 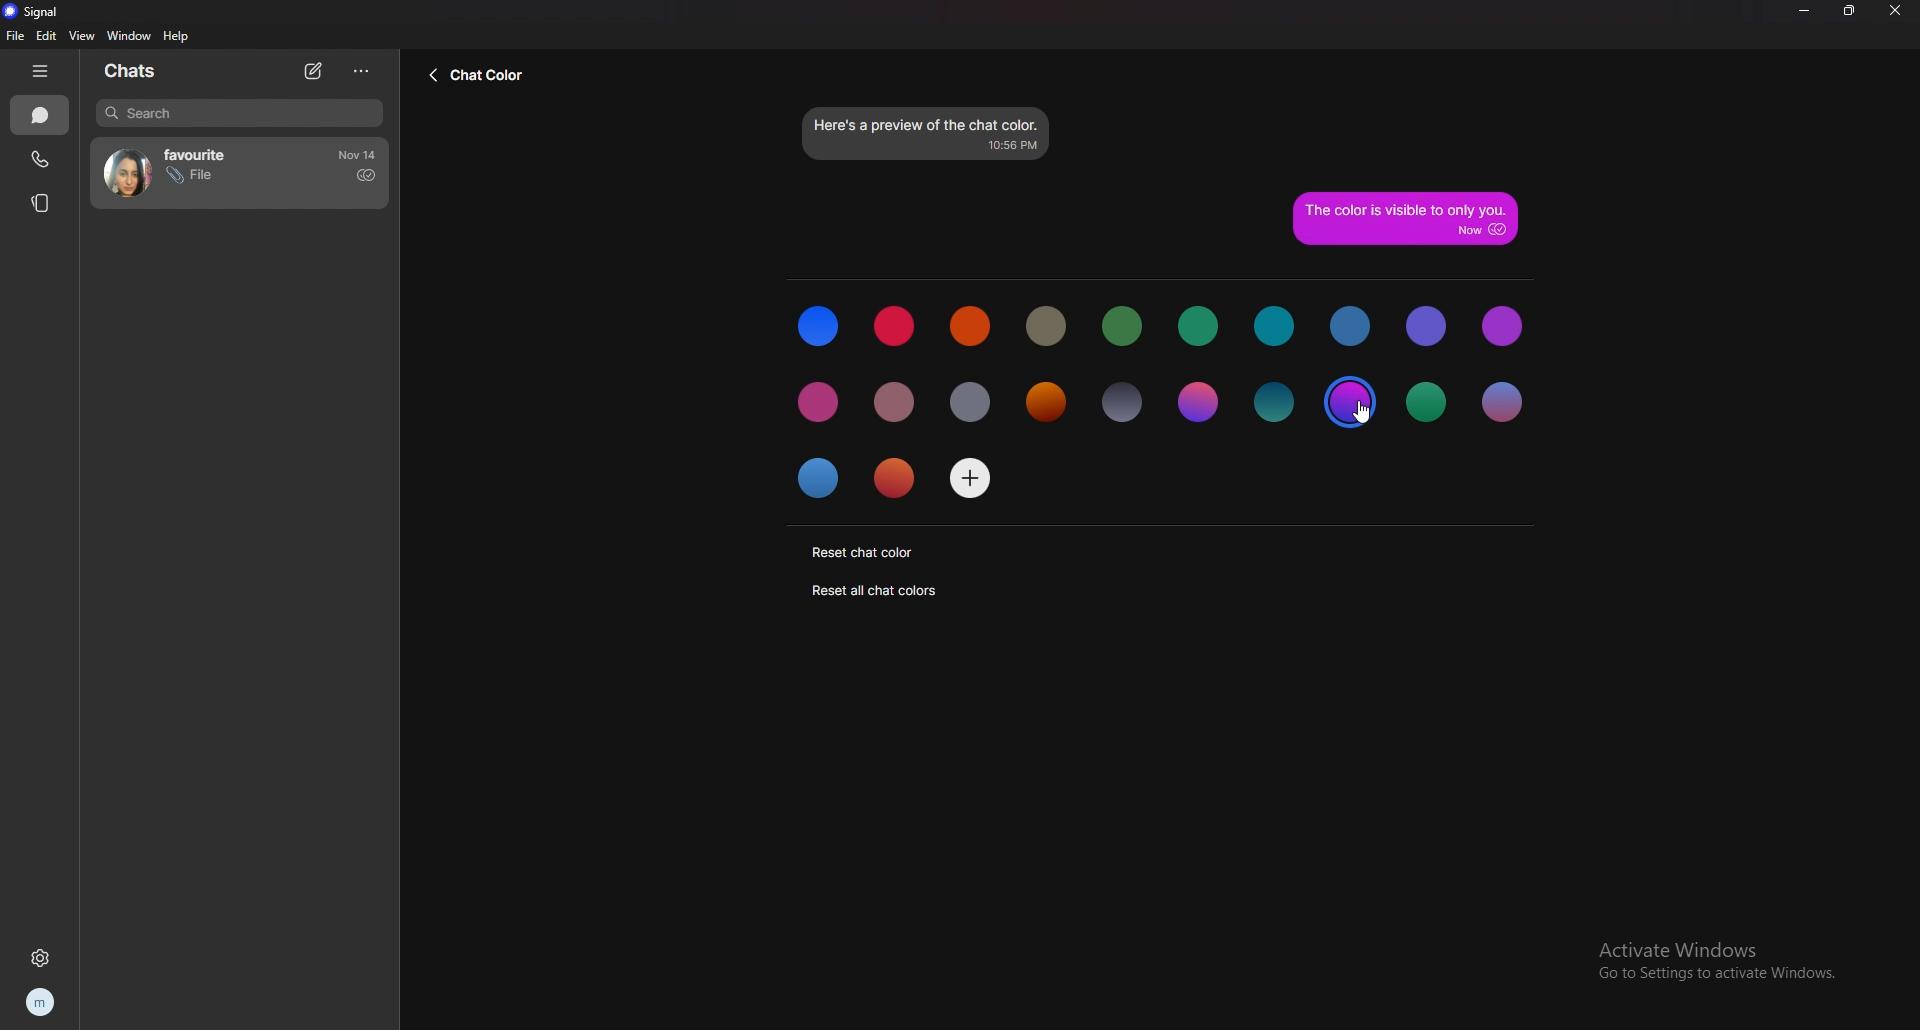 What do you see at coordinates (209, 172) in the screenshot?
I see `contact` at bounding box center [209, 172].